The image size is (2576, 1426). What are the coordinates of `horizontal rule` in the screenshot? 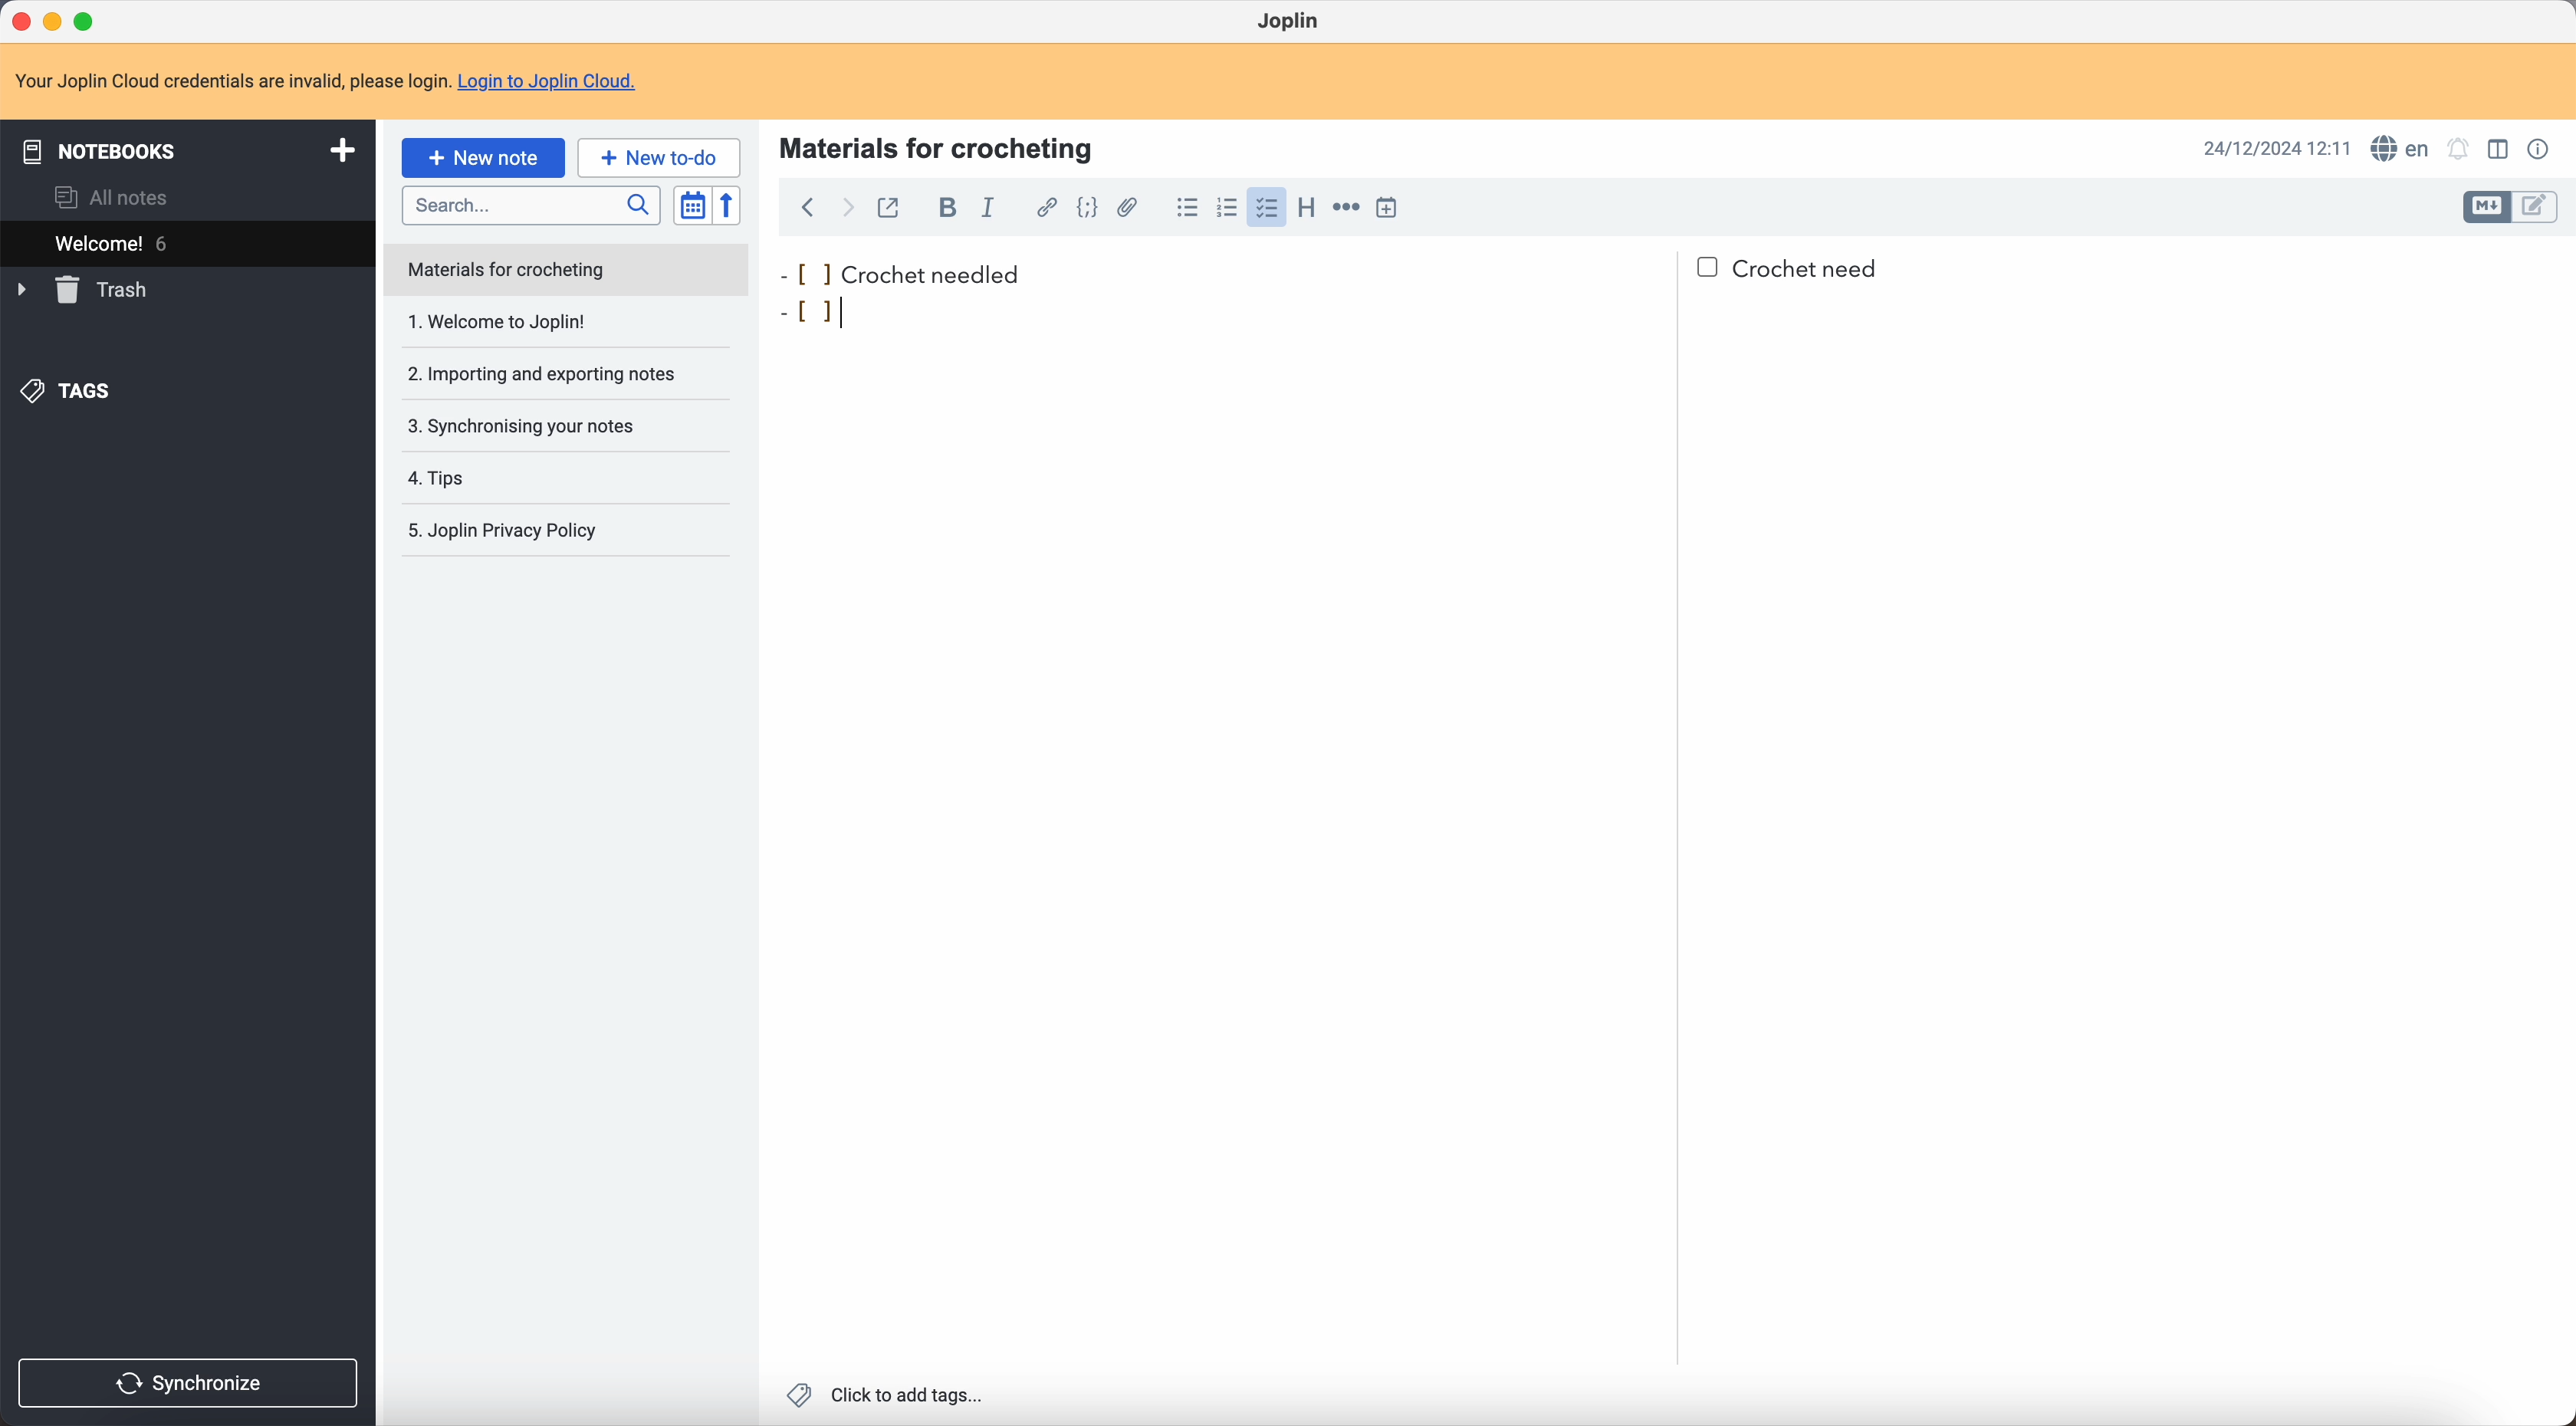 It's located at (1345, 211).